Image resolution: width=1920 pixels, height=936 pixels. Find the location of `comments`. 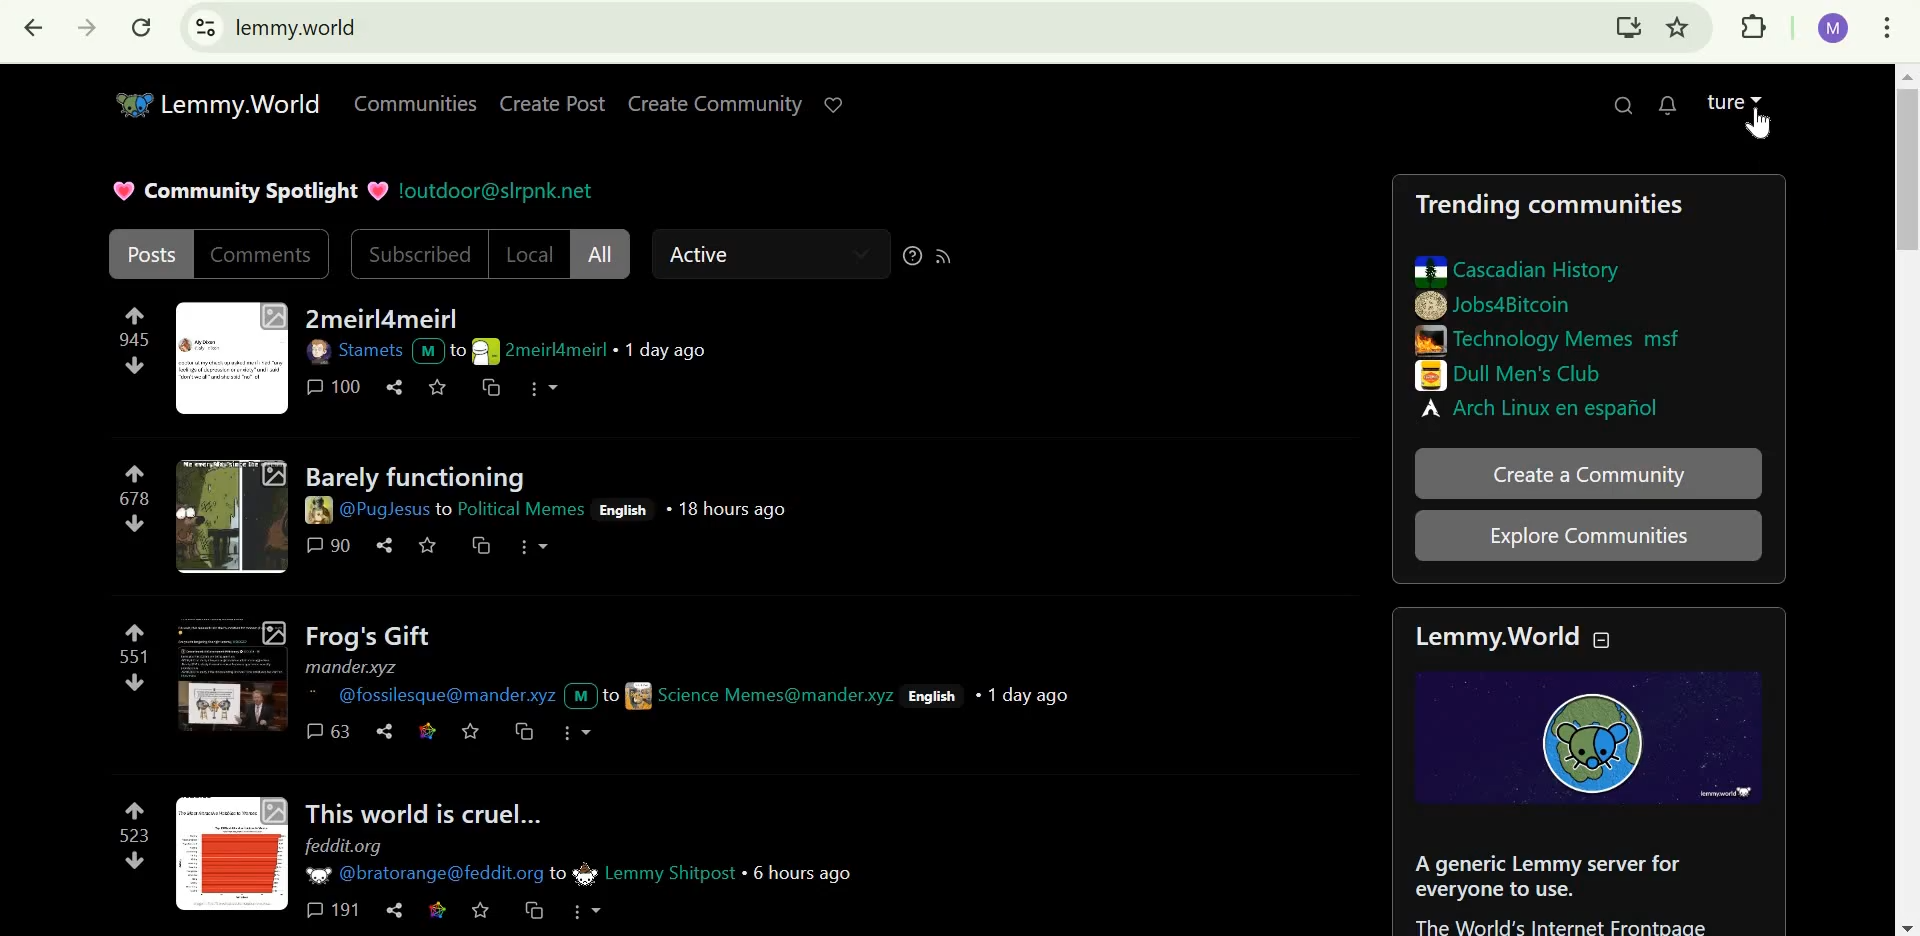

comments is located at coordinates (263, 254).